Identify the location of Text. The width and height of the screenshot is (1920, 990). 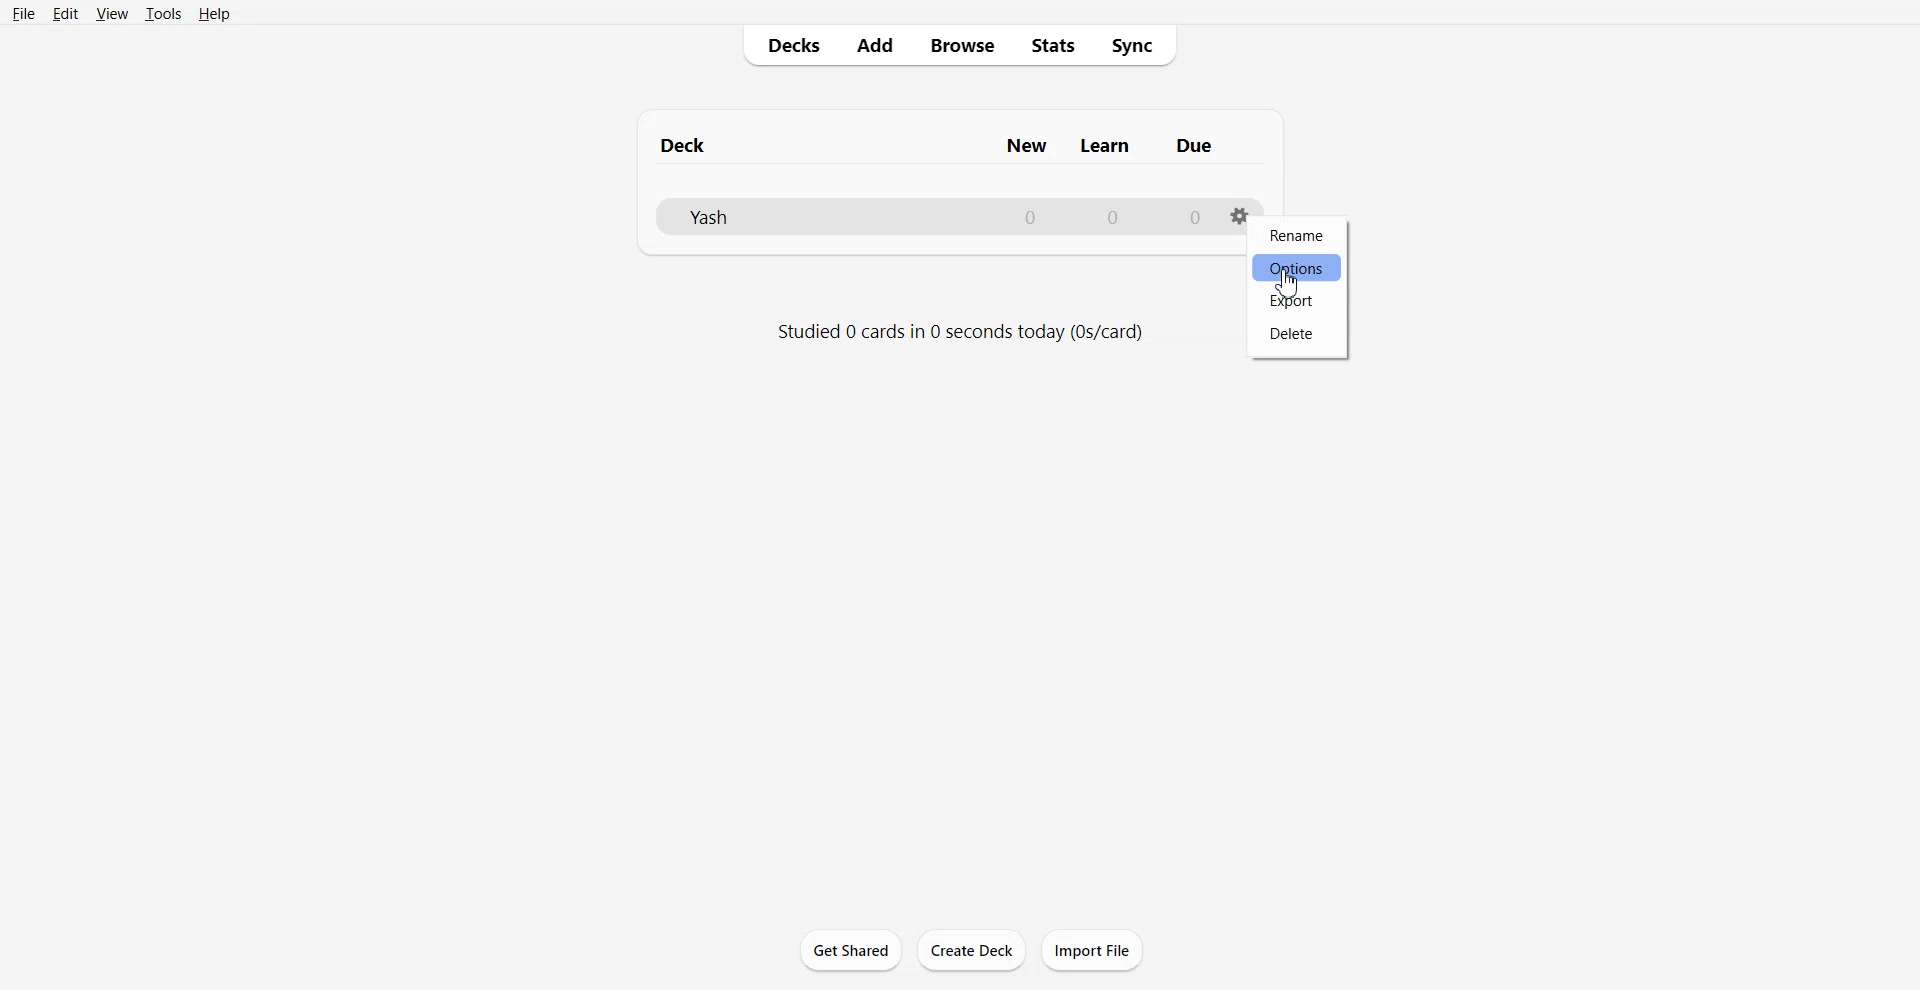
(938, 145).